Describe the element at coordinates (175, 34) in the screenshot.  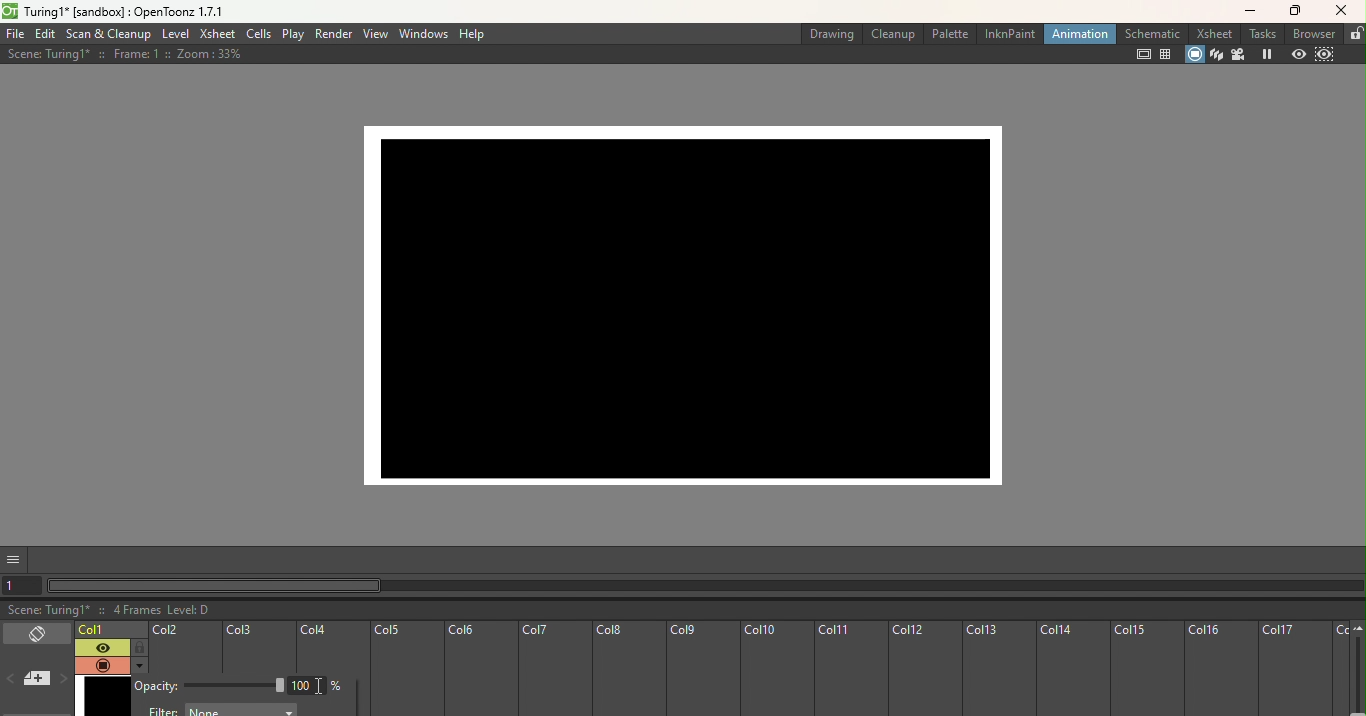
I see `Level` at that location.